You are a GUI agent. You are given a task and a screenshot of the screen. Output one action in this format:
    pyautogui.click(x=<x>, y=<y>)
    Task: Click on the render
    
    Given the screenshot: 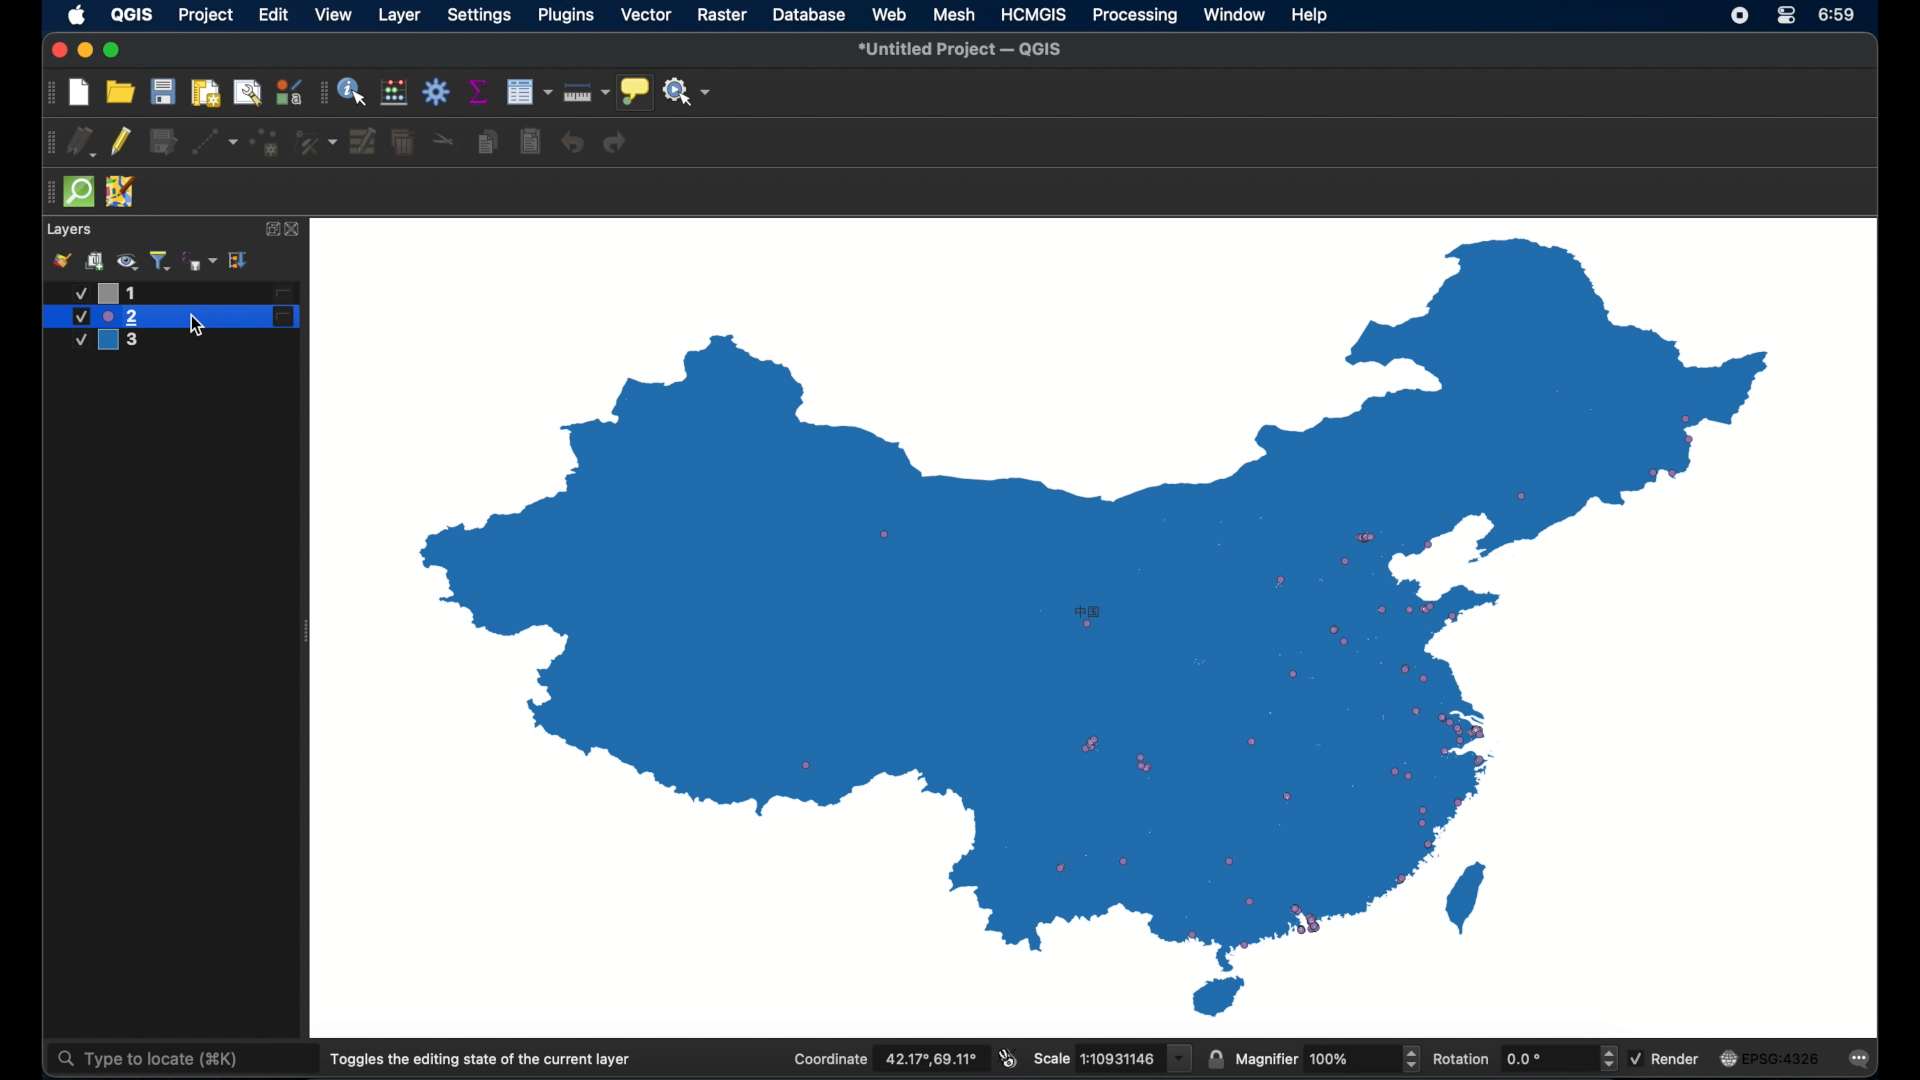 What is the action you would take?
    pyautogui.click(x=1664, y=1056)
    